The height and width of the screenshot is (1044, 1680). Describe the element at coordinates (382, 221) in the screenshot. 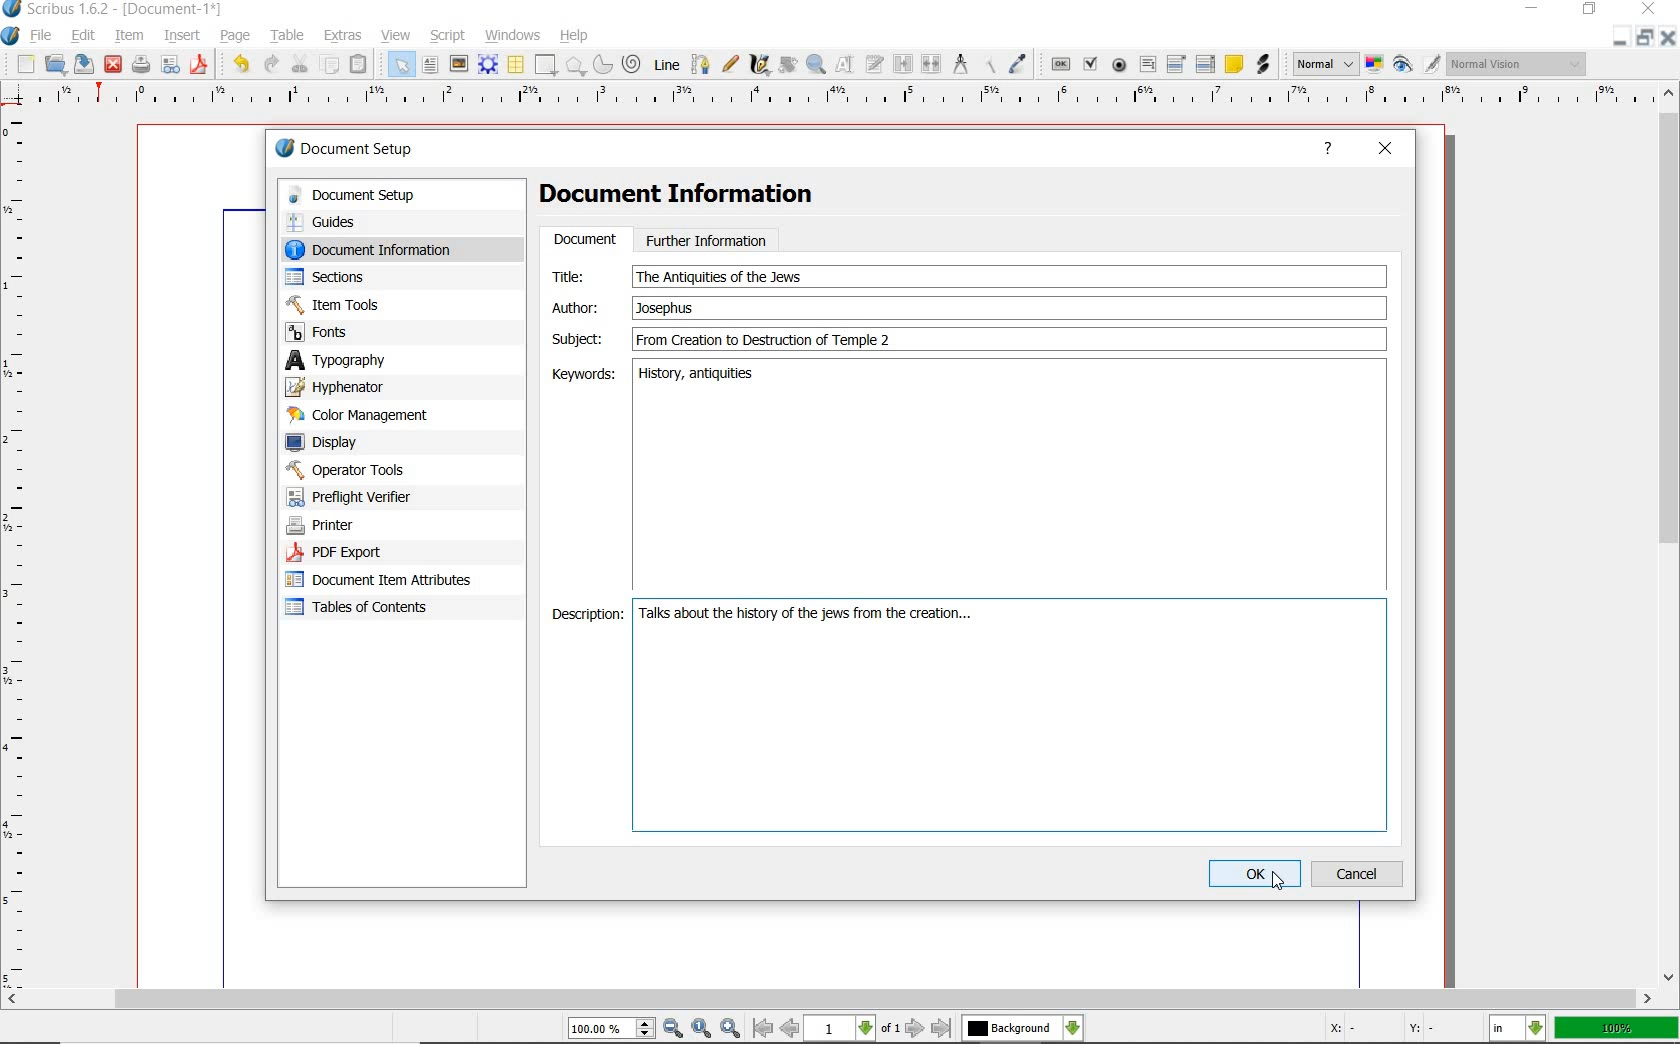

I see `guides` at that location.